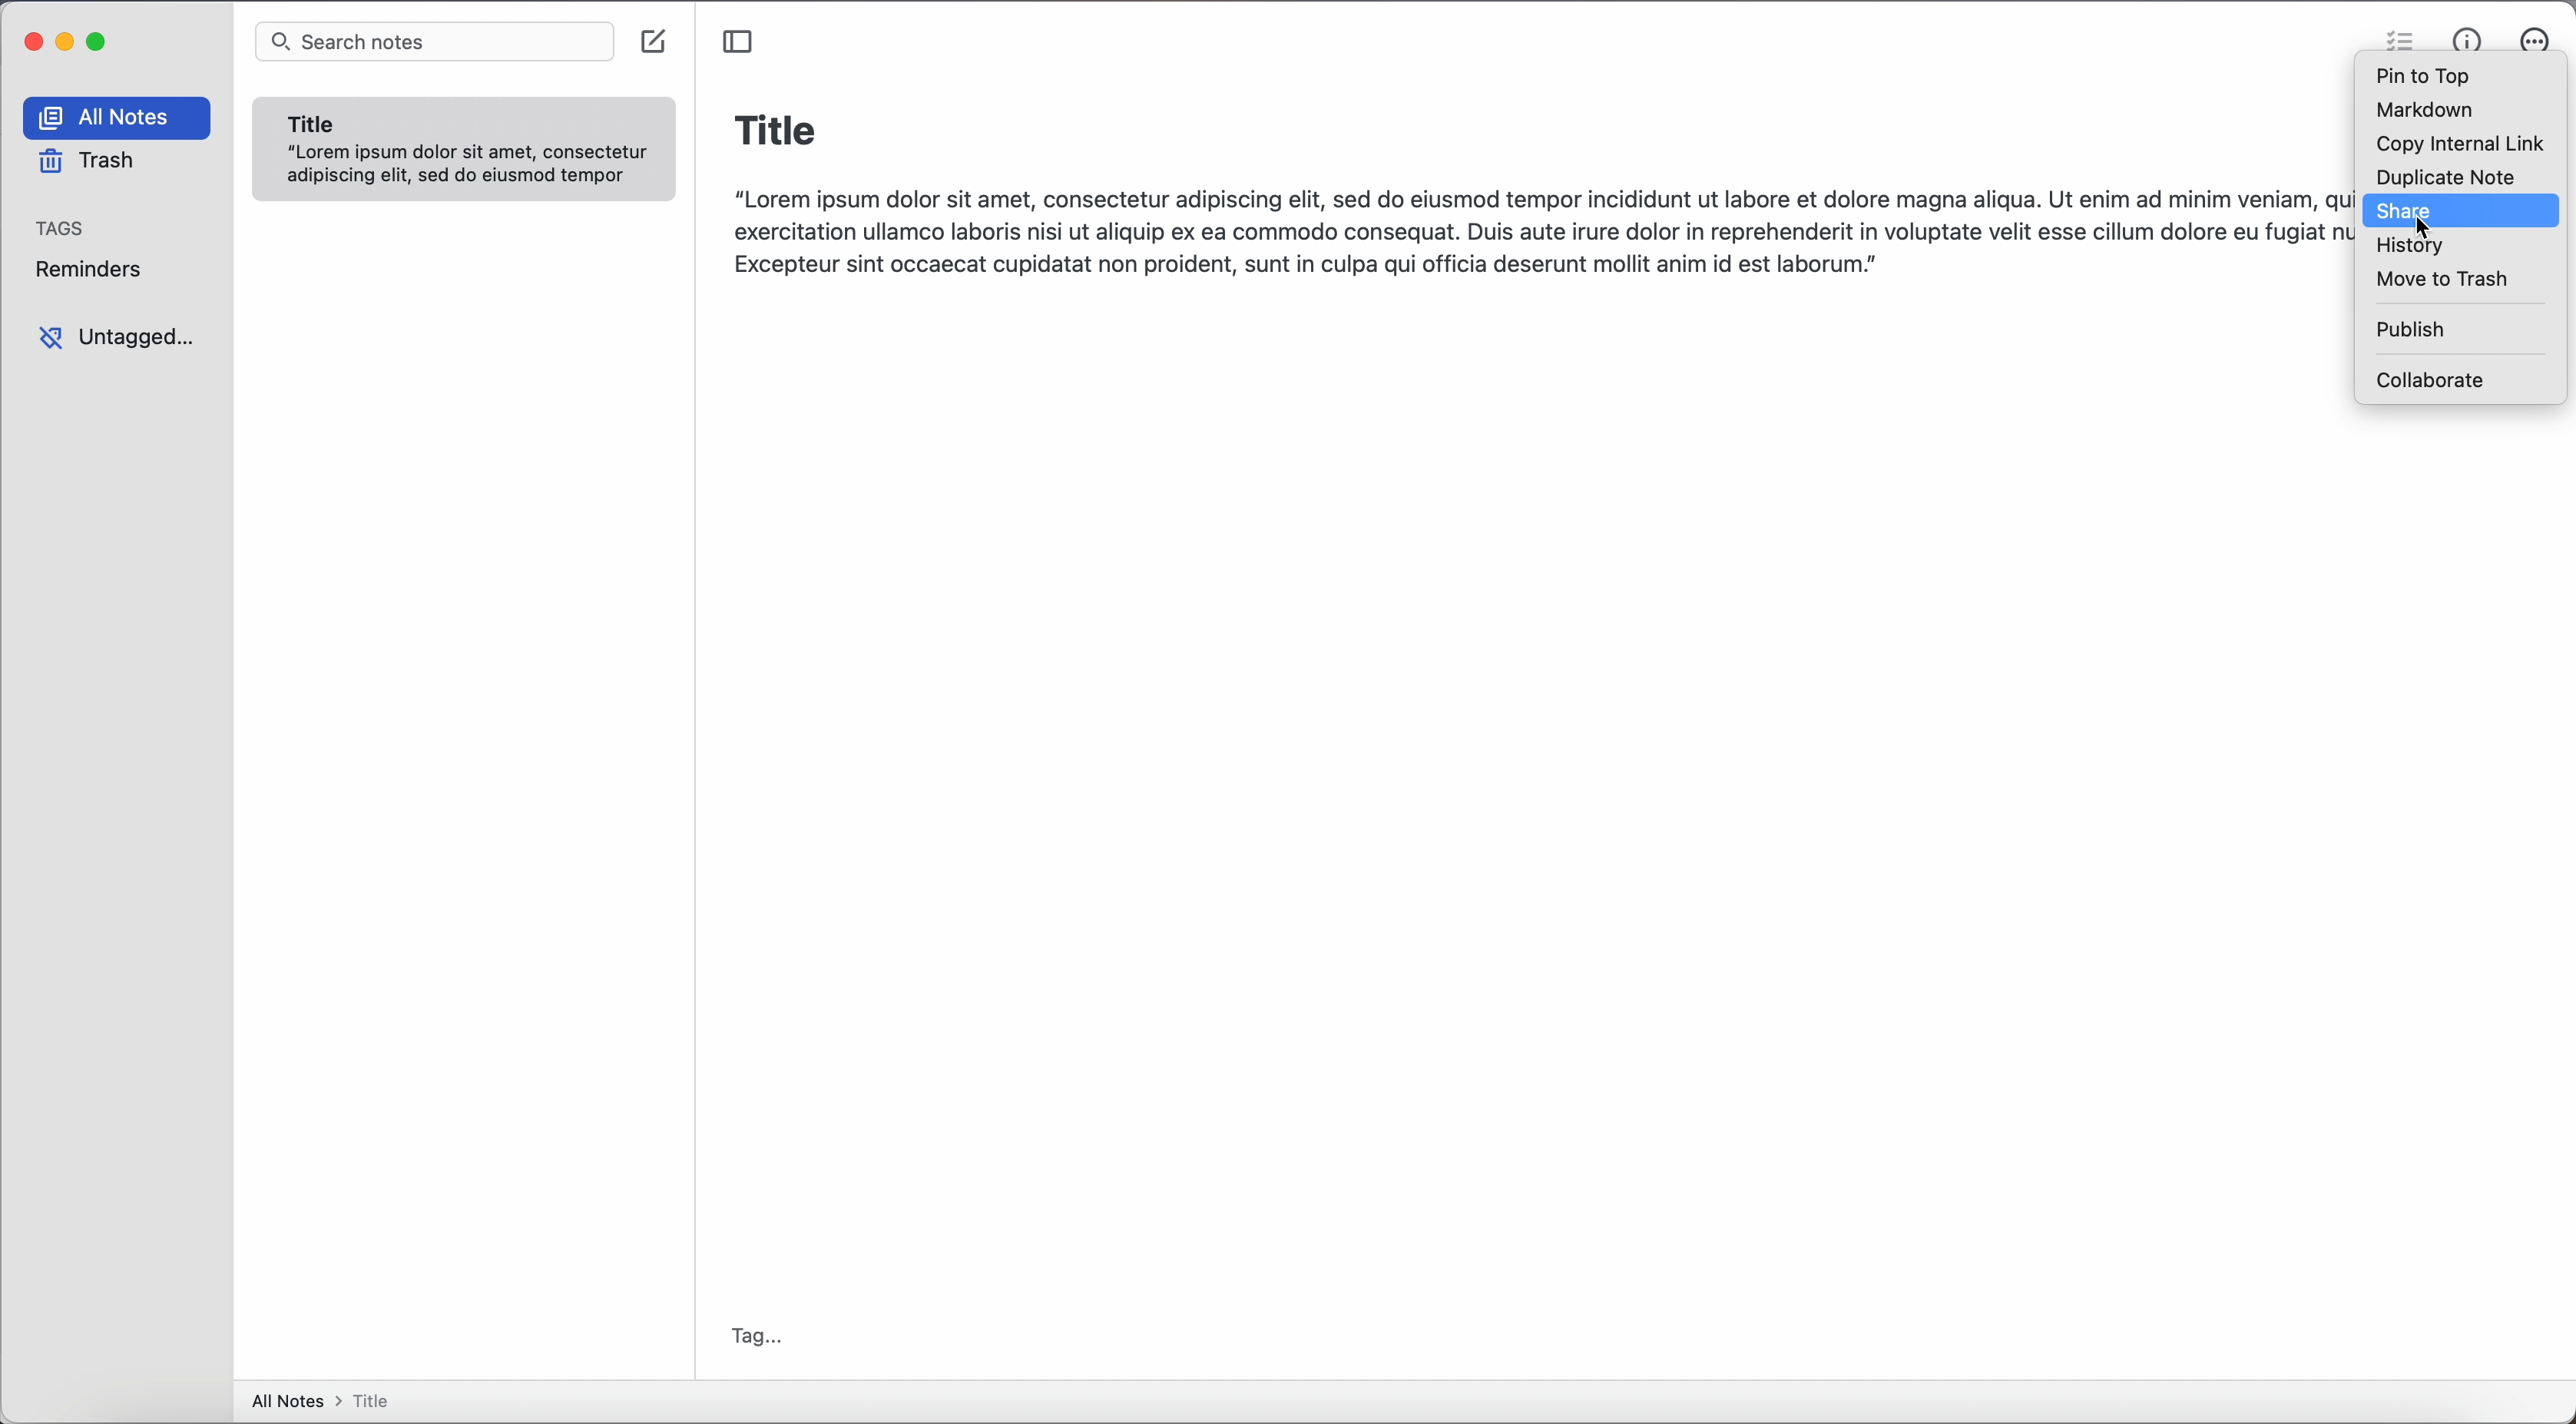  What do you see at coordinates (117, 338) in the screenshot?
I see `untagged` at bounding box center [117, 338].